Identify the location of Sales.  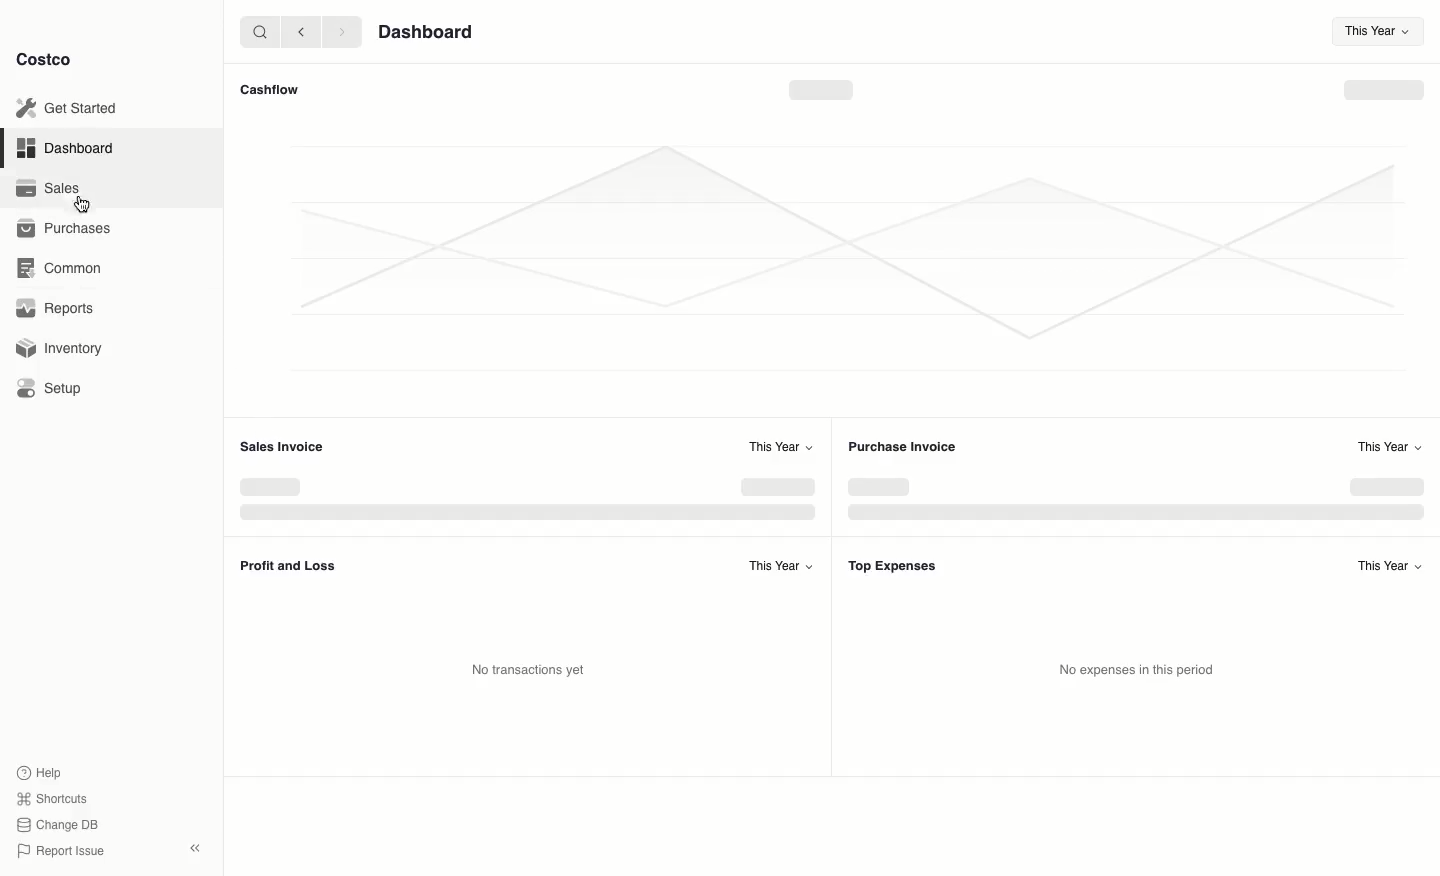
(47, 188).